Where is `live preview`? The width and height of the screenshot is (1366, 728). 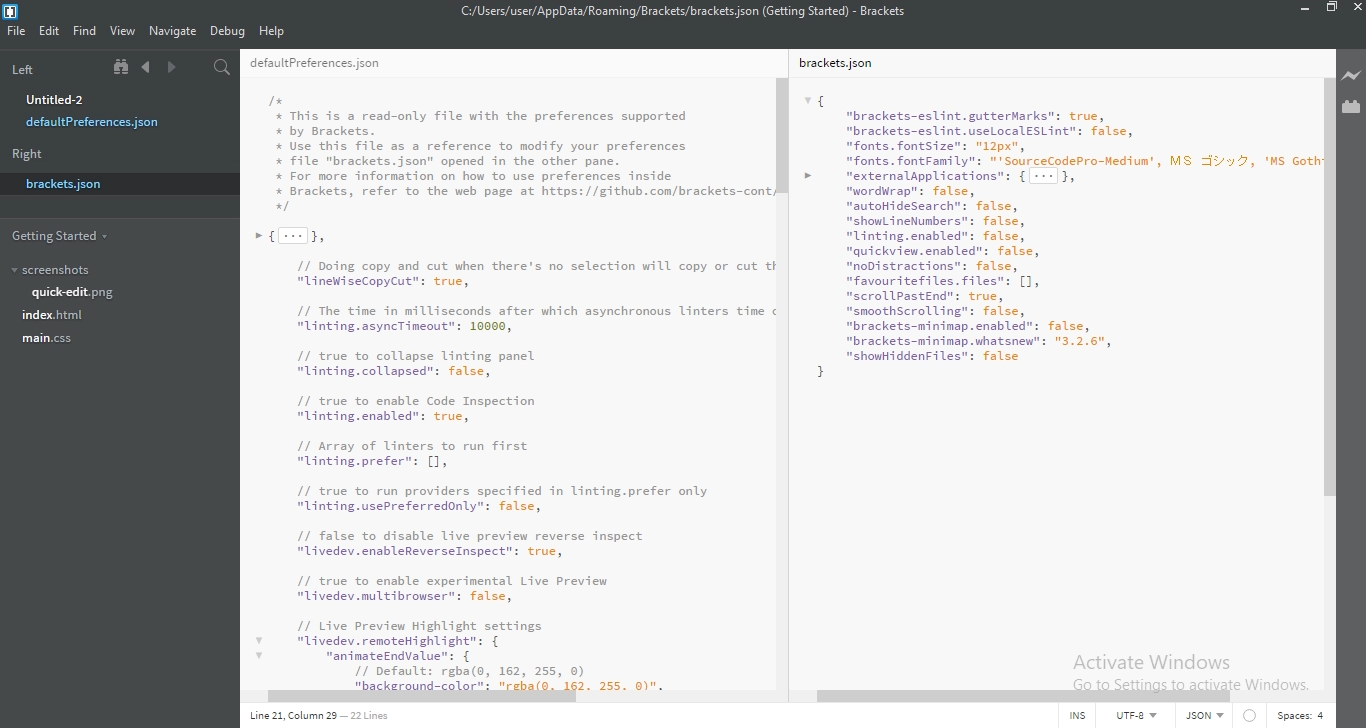
live preview is located at coordinates (1351, 76).